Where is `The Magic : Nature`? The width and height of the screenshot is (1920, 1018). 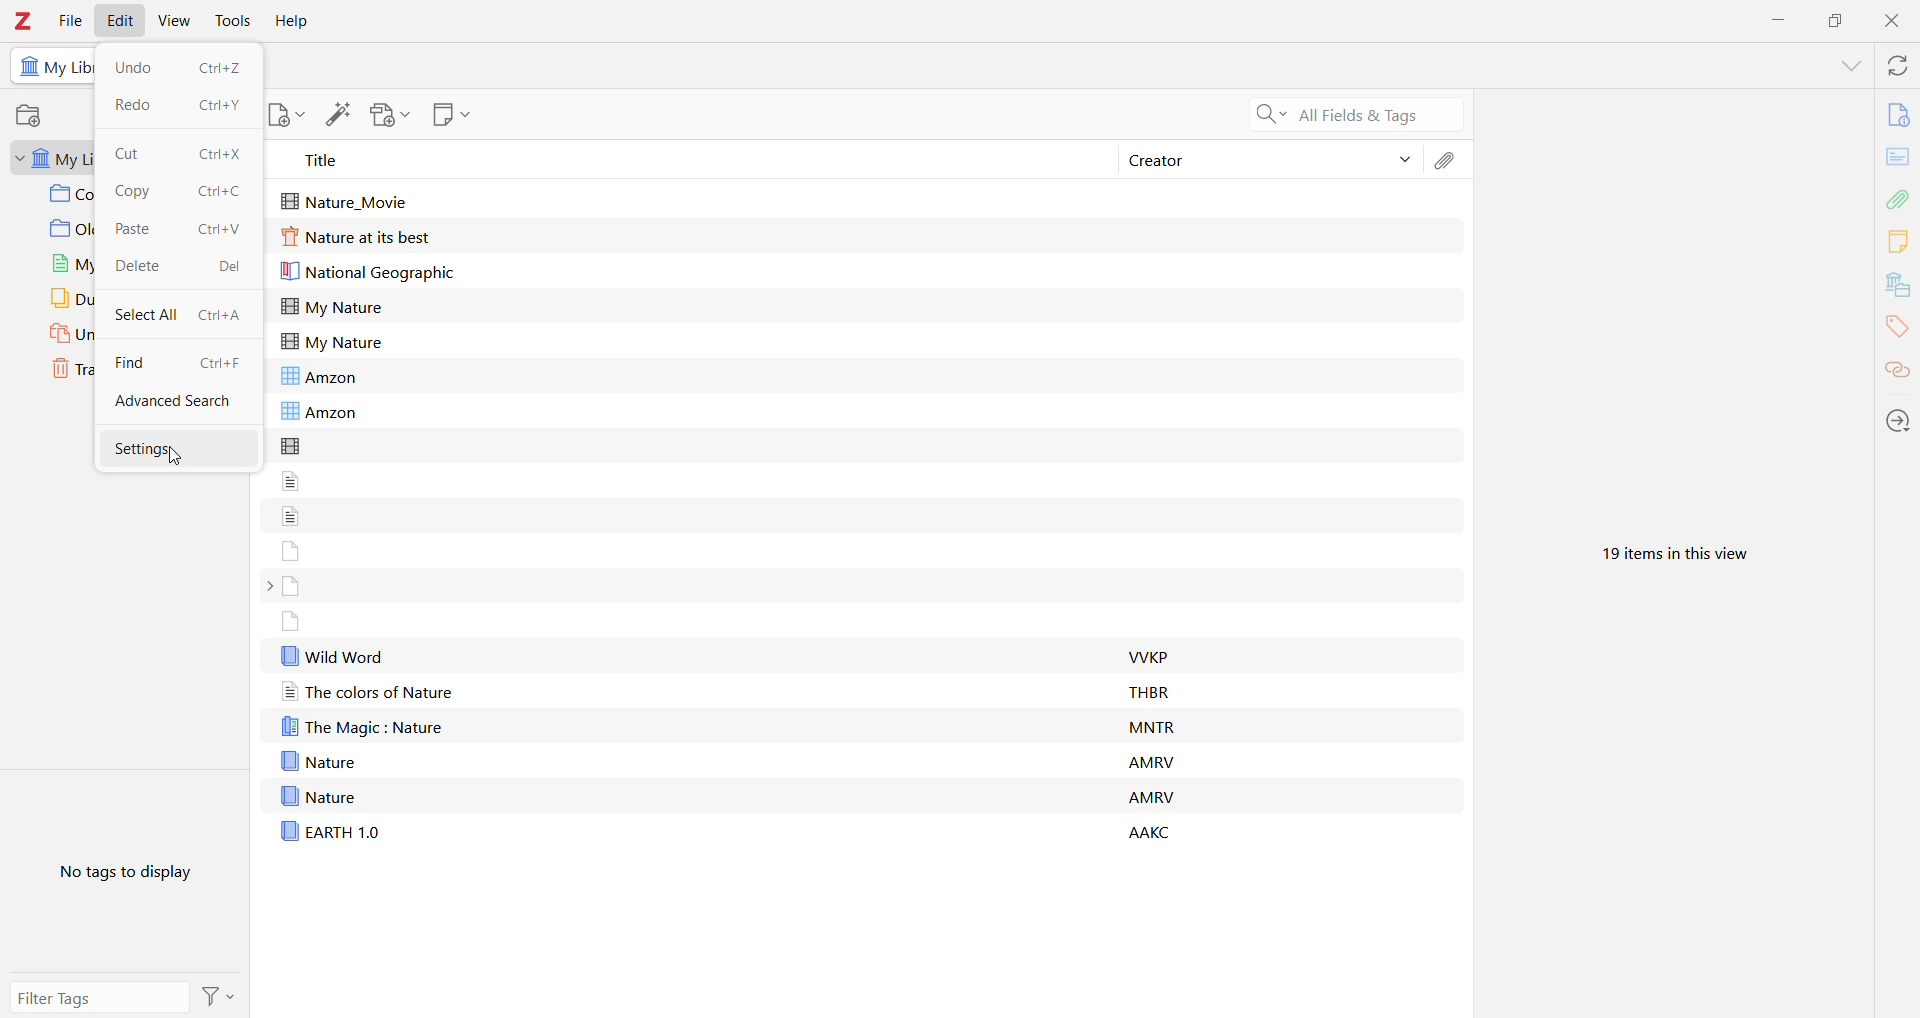
The Magic : Nature is located at coordinates (372, 726).